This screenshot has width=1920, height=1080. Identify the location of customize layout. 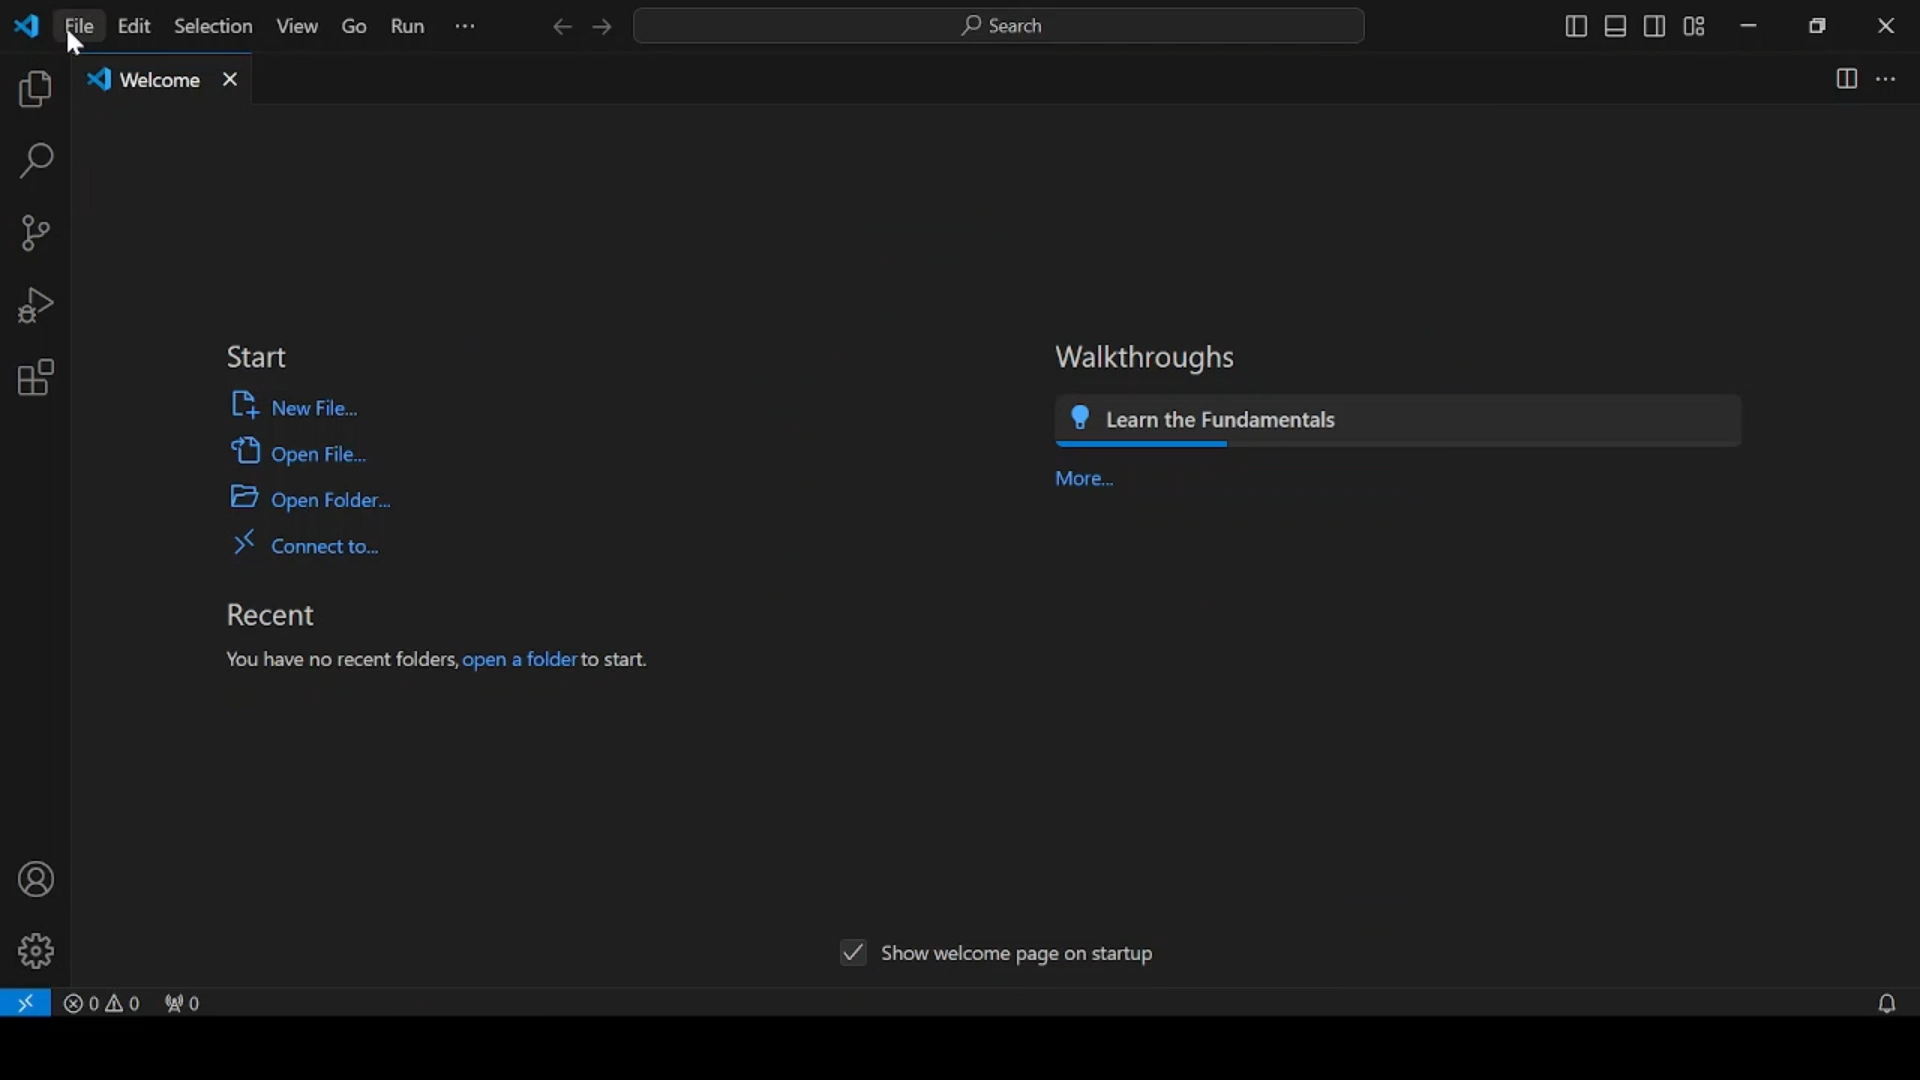
(1694, 27).